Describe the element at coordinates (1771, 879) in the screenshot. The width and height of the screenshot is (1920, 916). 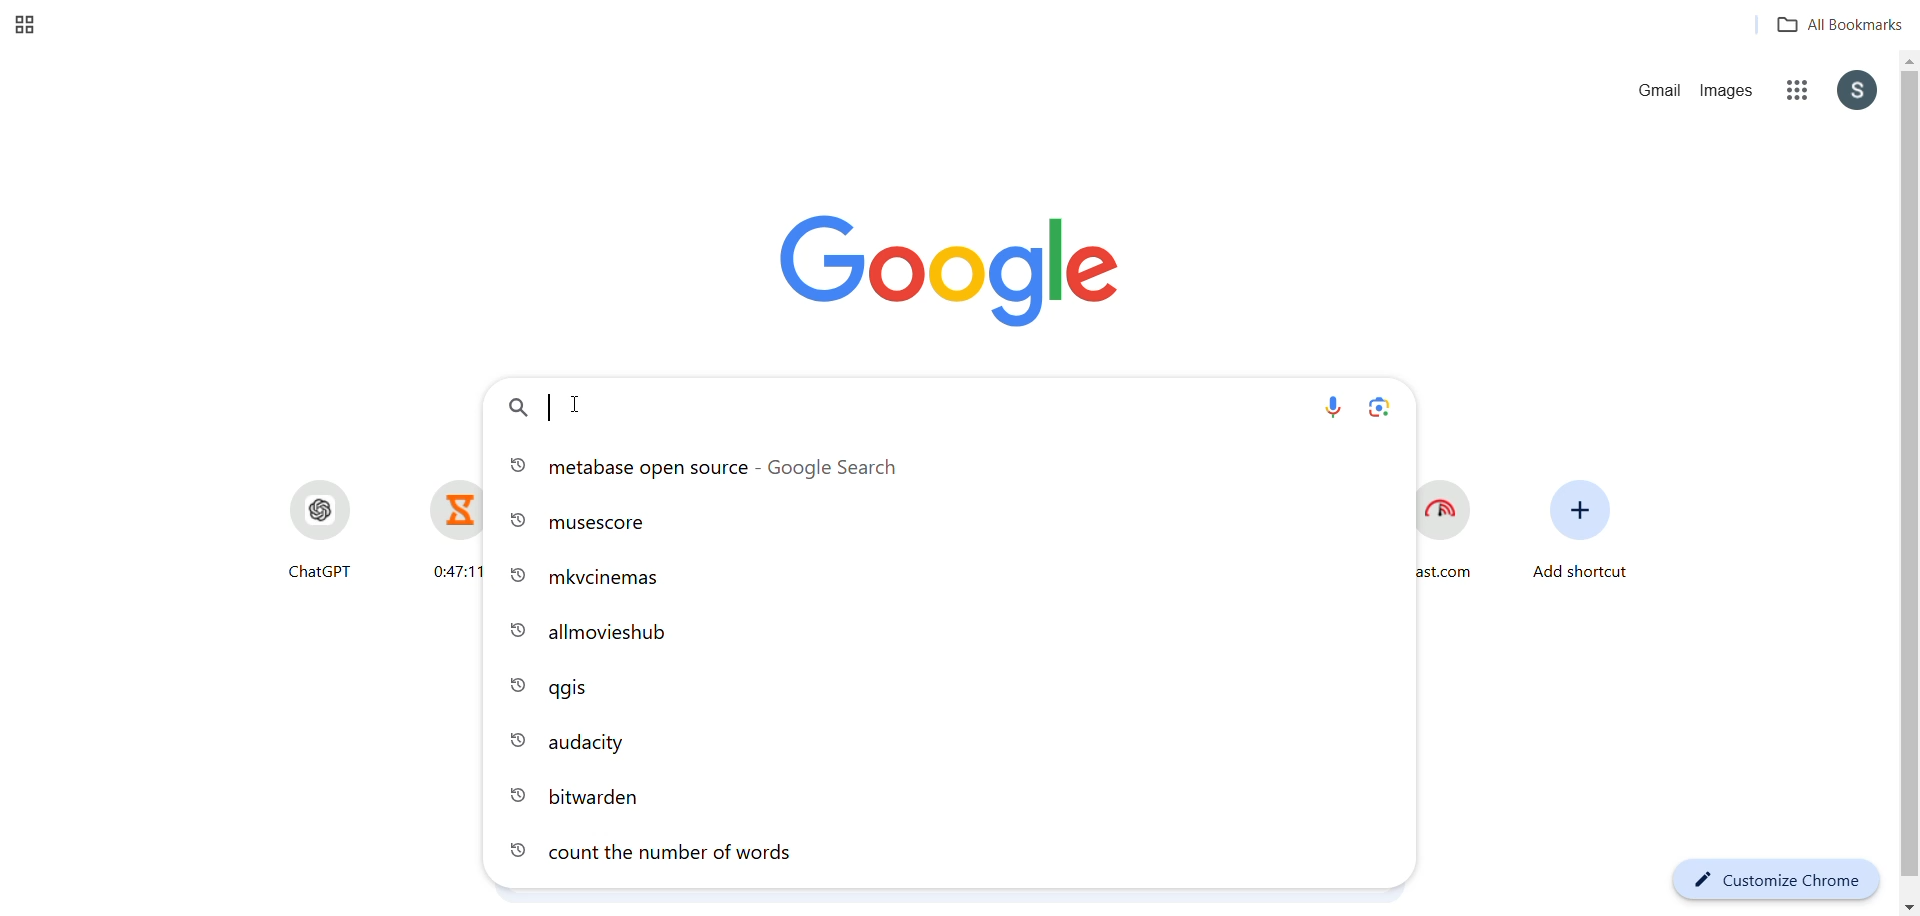
I see `customize chrome` at that location.